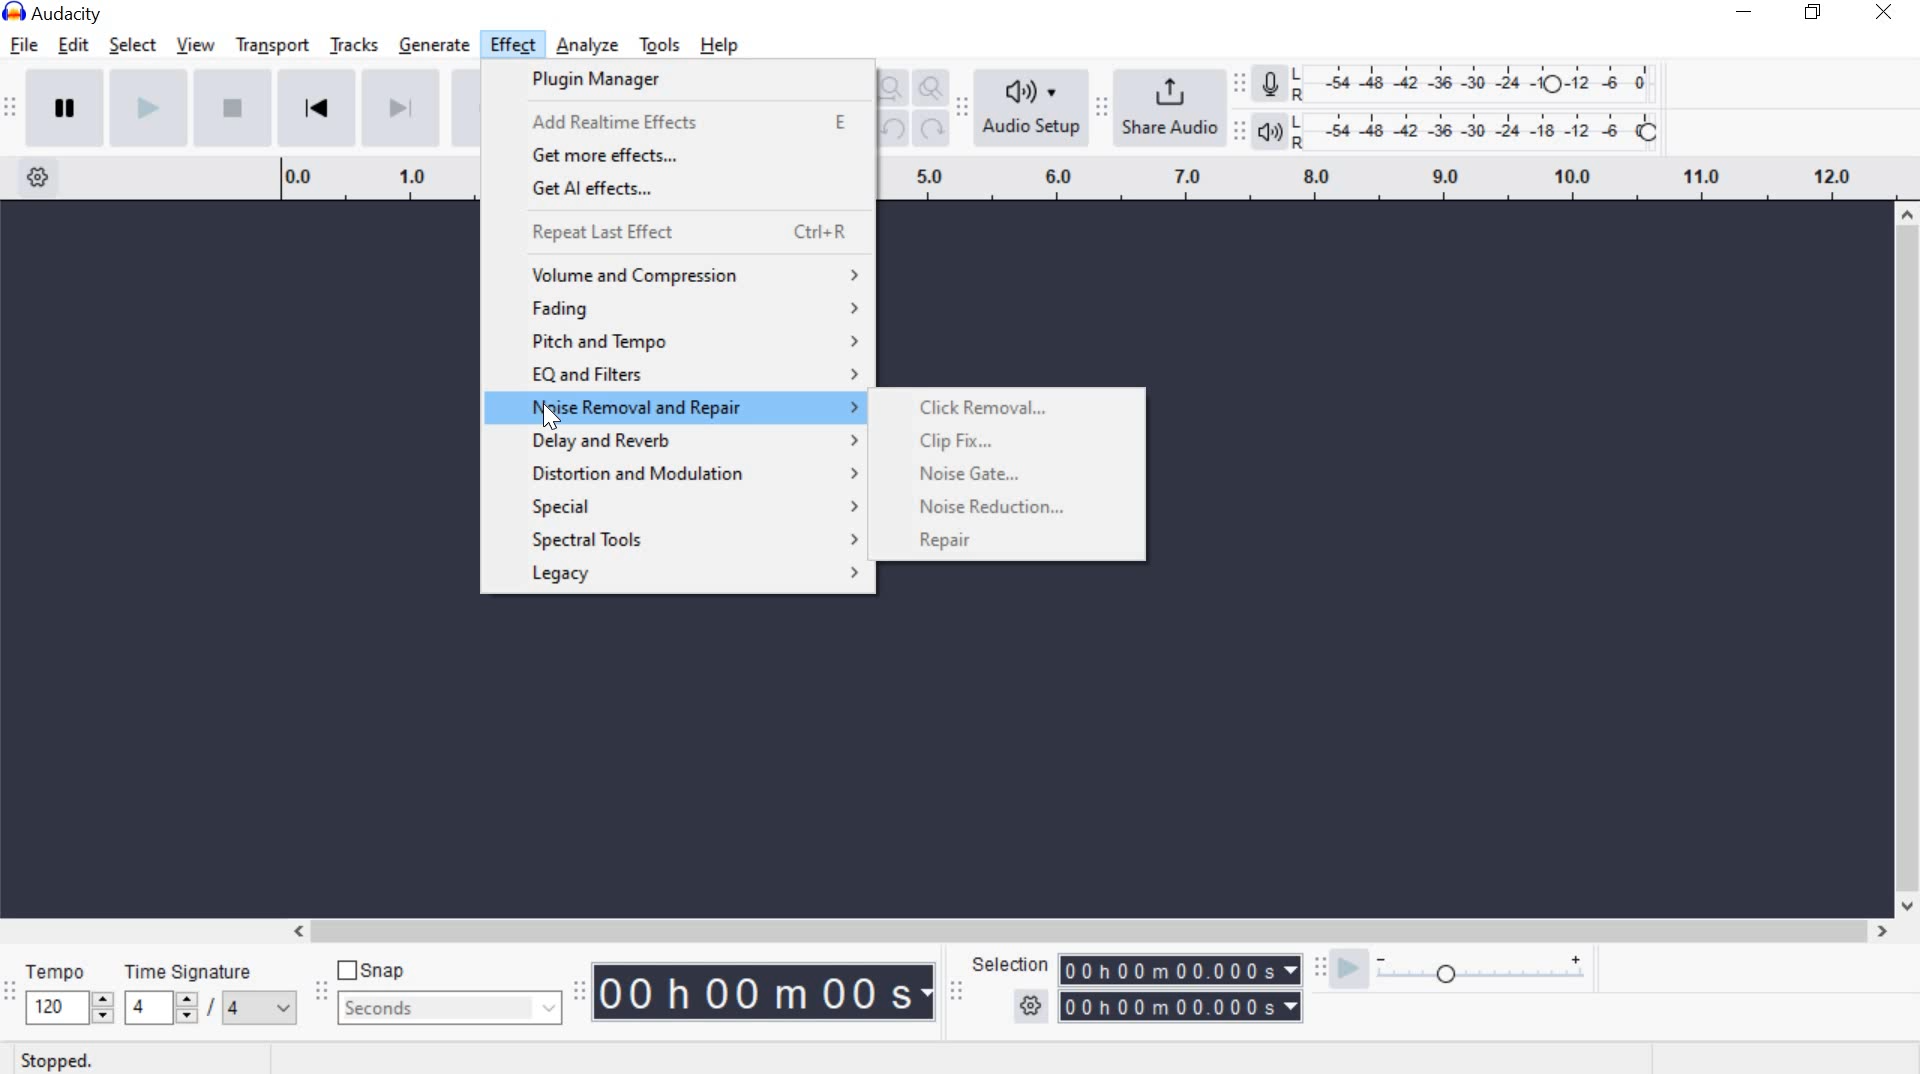  I want to click on Skip to Start, so click(319, 109).